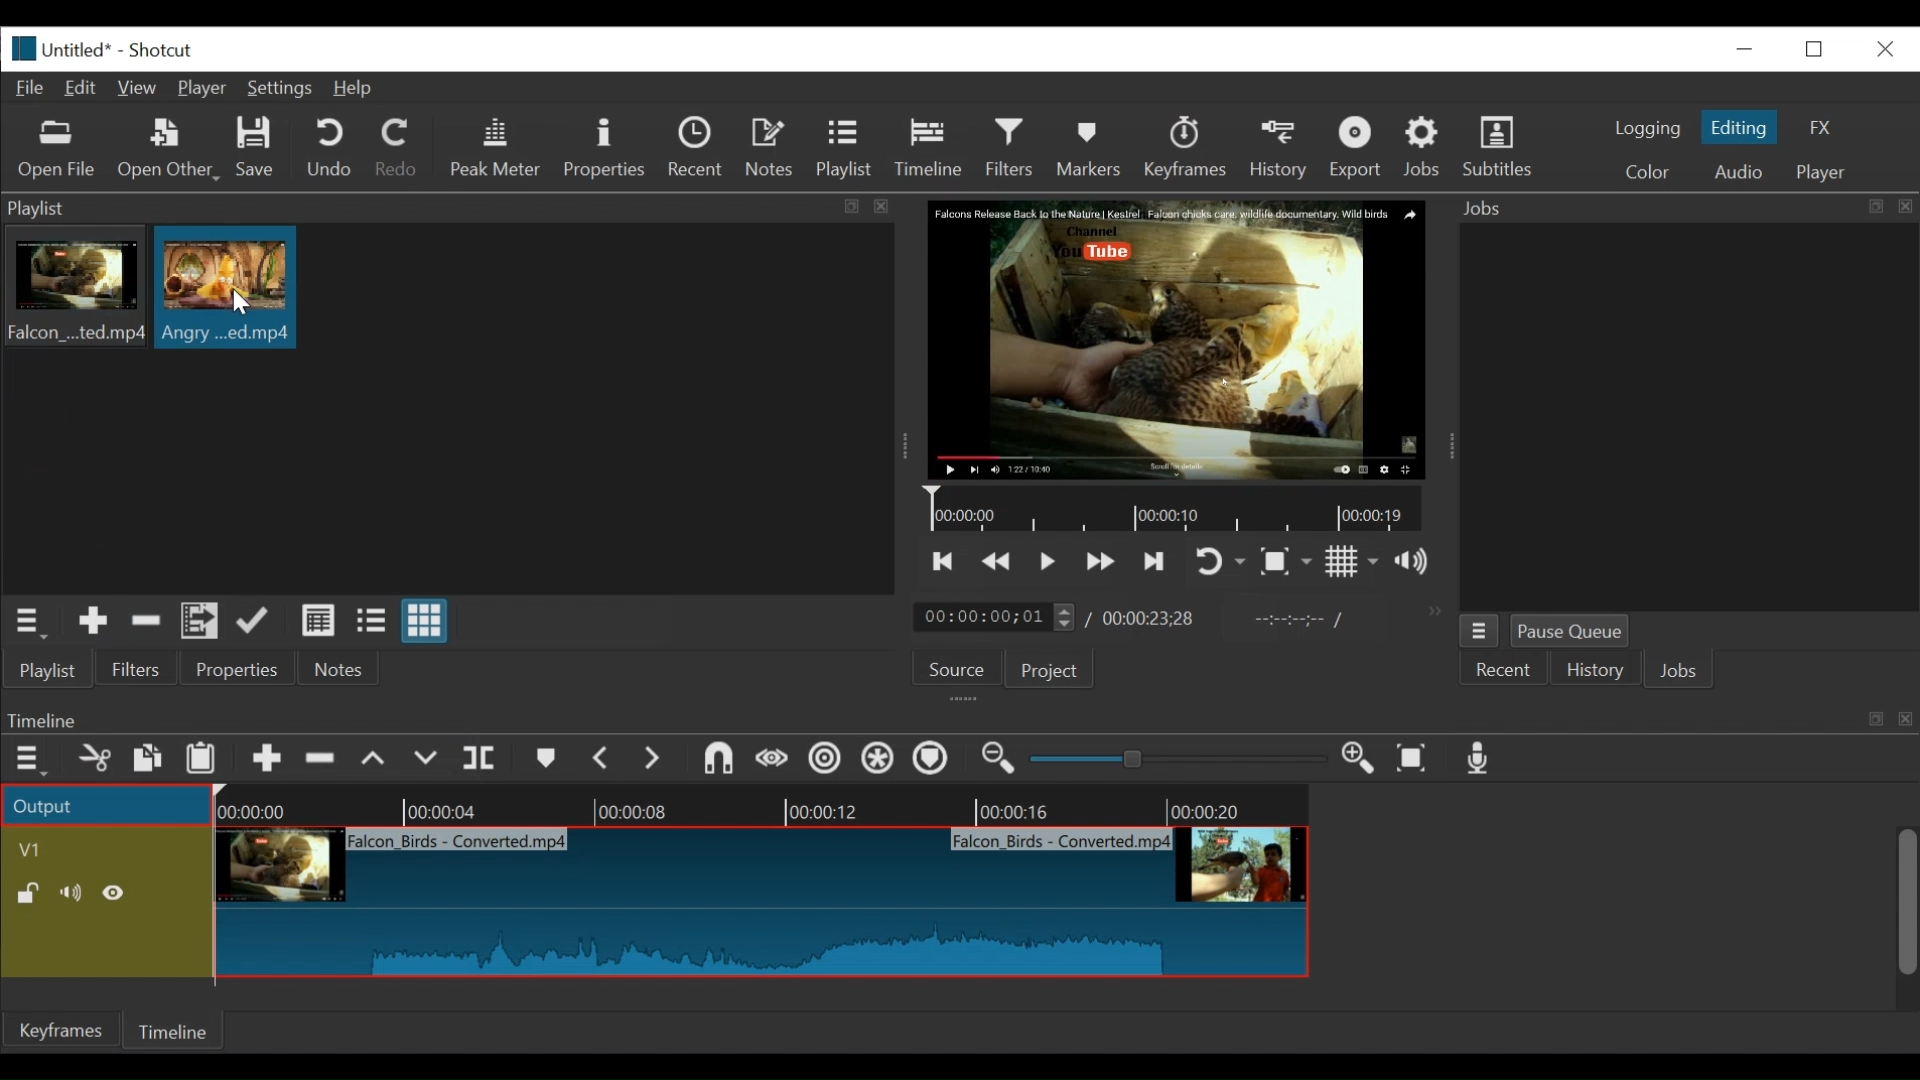 The image size is (1920, 1080). I want to click on Pause Queue, so click(1571, 635).